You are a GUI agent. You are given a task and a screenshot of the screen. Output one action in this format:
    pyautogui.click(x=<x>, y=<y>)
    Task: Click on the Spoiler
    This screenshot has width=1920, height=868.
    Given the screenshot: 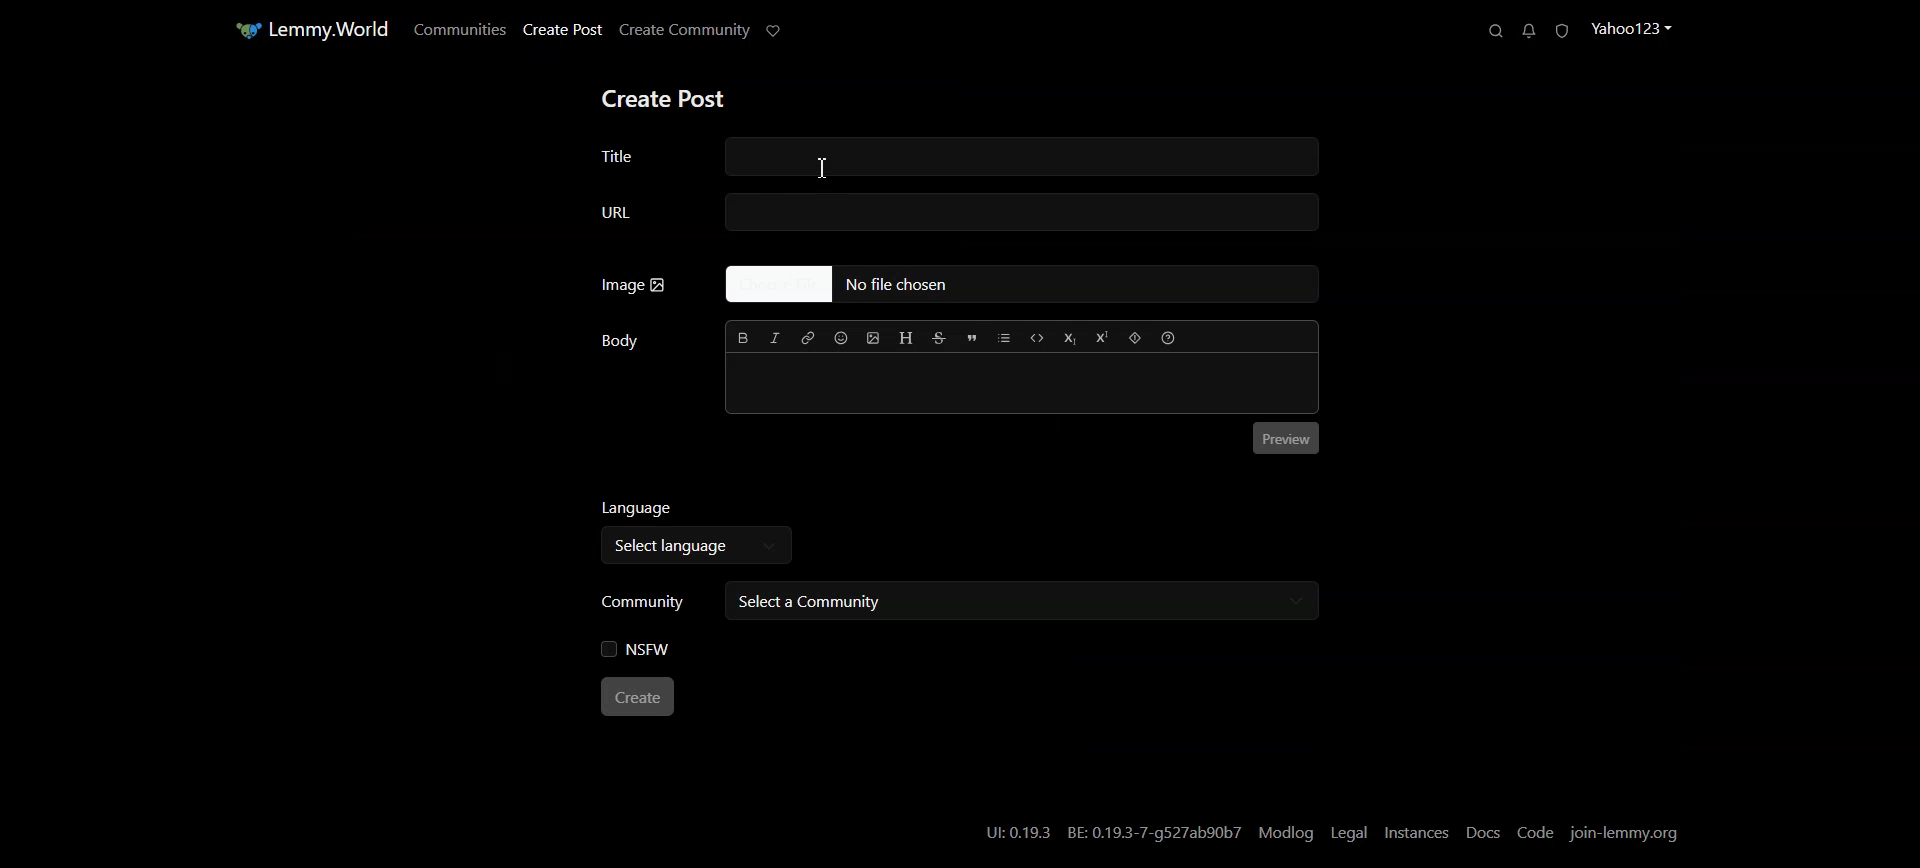 What is the action you would take?
    pyautogui.click(x=1135, y=337)
    